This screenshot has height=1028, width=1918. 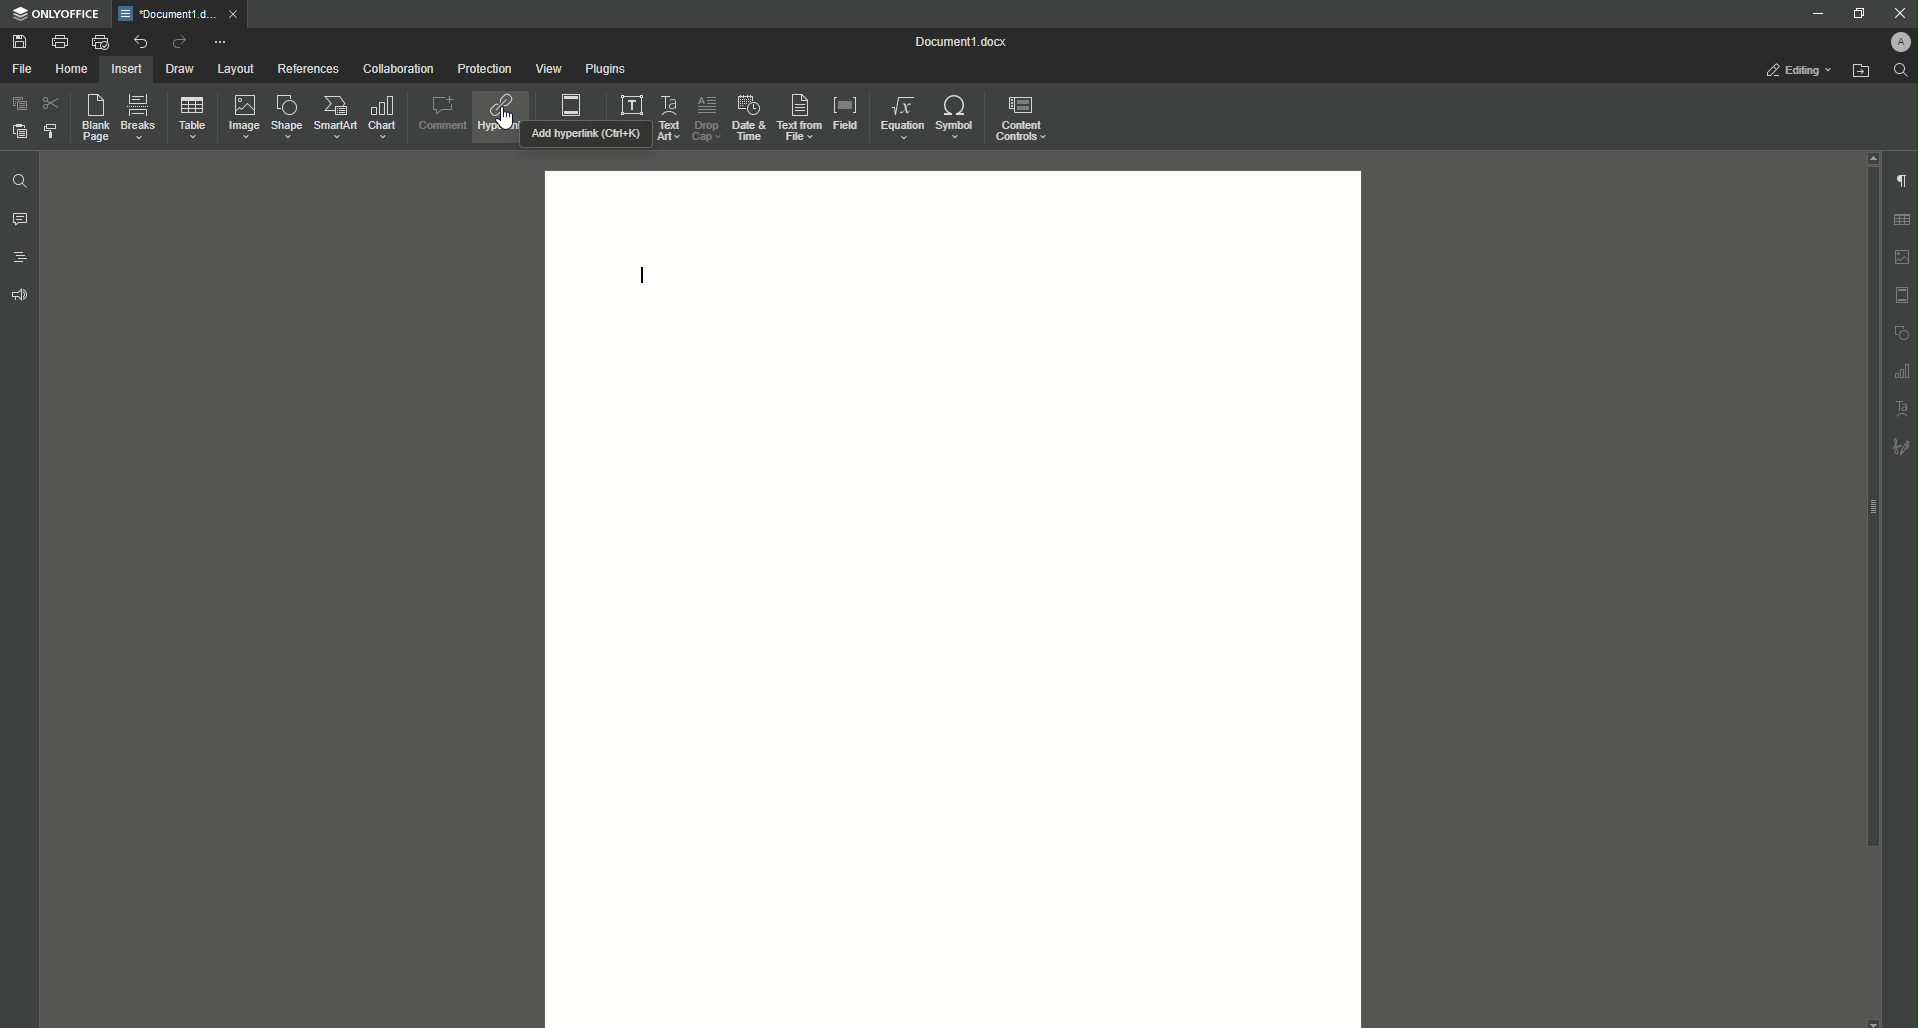 What do you see at coordinates (337, 117) in the screenshot?
I see `SmartArt` at bounding box center [337, 117].